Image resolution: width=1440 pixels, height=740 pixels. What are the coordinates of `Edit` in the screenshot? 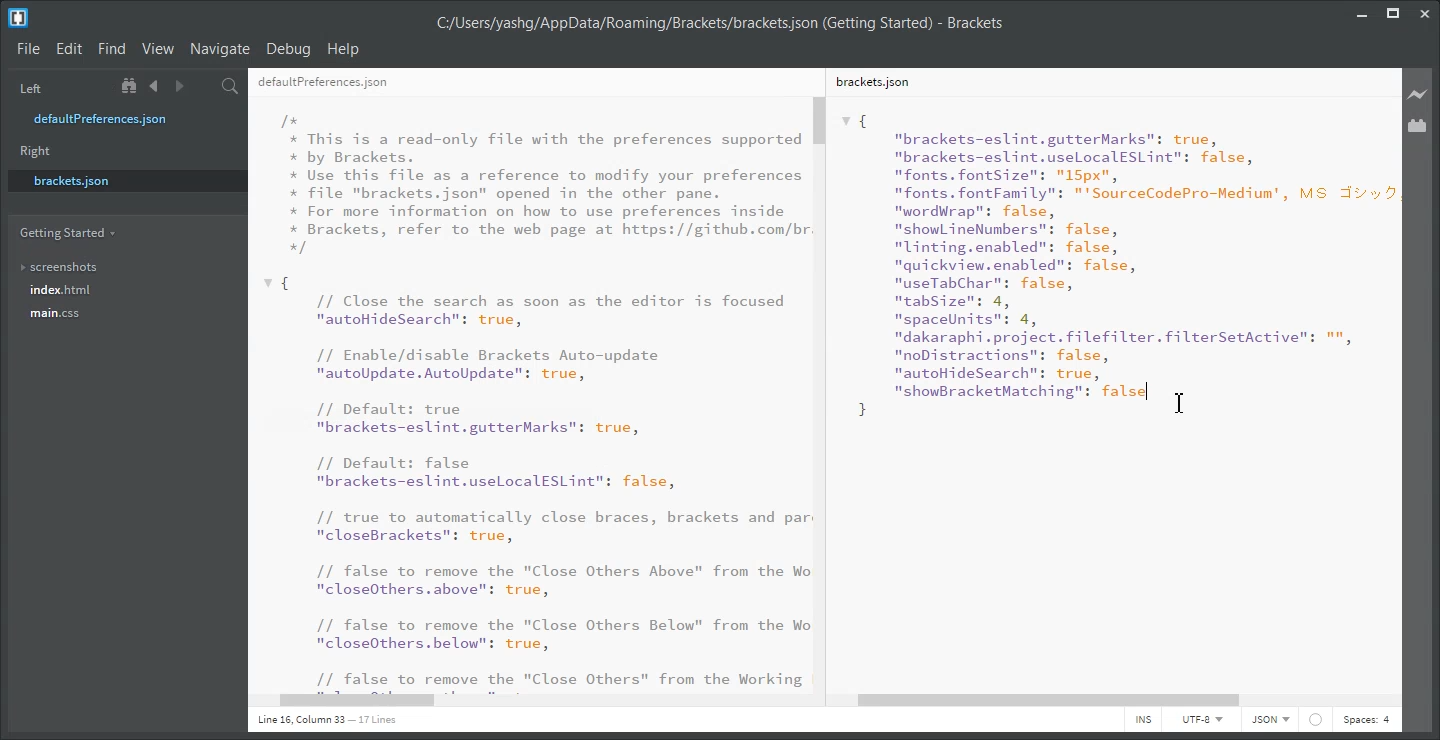 It's located at (69, 49).